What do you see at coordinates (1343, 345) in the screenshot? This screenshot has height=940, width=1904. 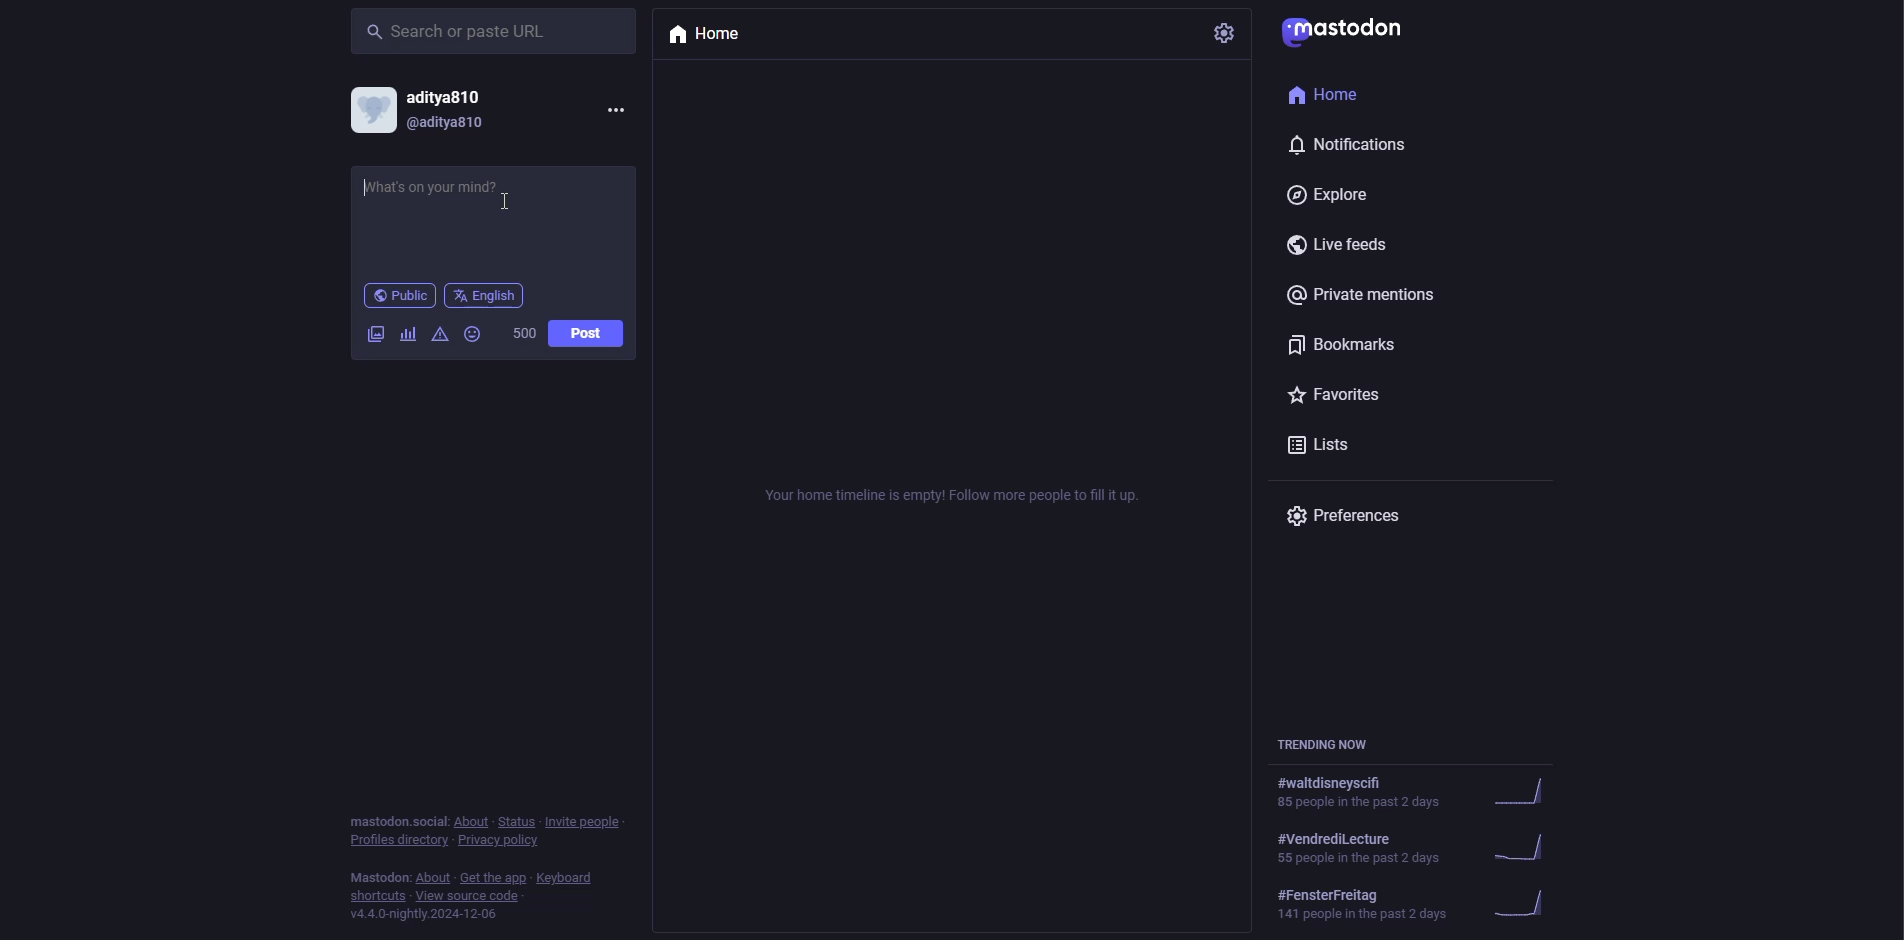 I see `bookmarks` at bounding box center [1343, 345].